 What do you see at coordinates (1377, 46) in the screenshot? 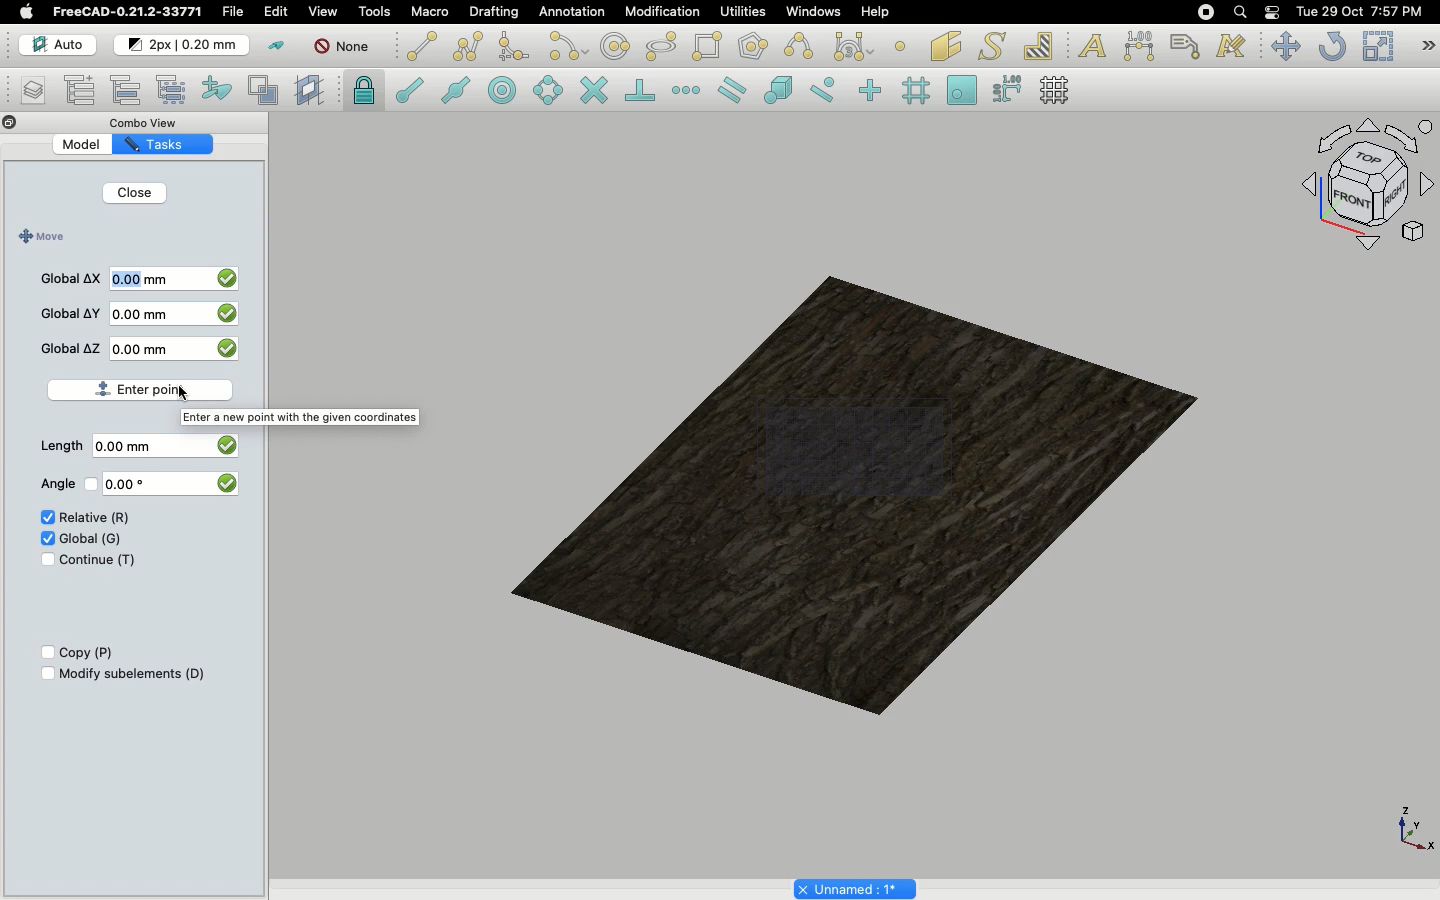
I see `Scale` at bounding box center [1377, 46].